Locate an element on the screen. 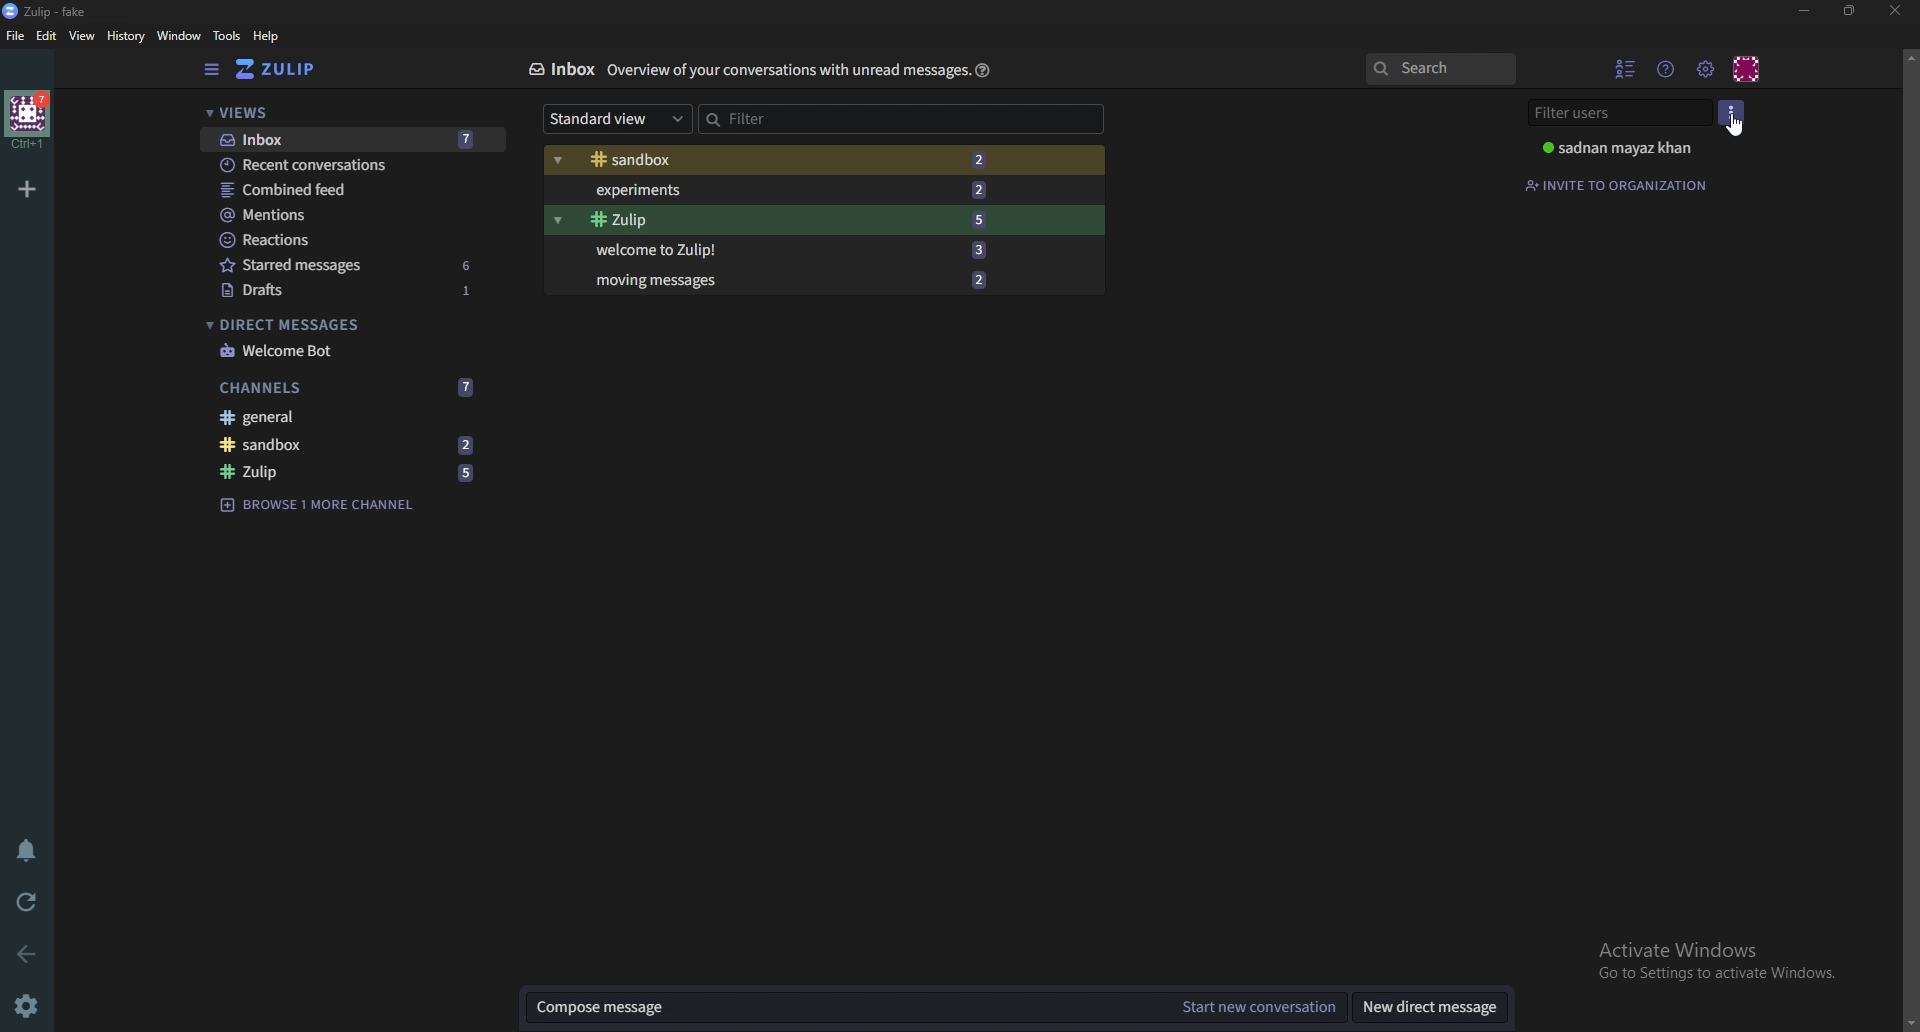 The image size is (1920, 1032). sandbox is located at coordinates (777, 160).